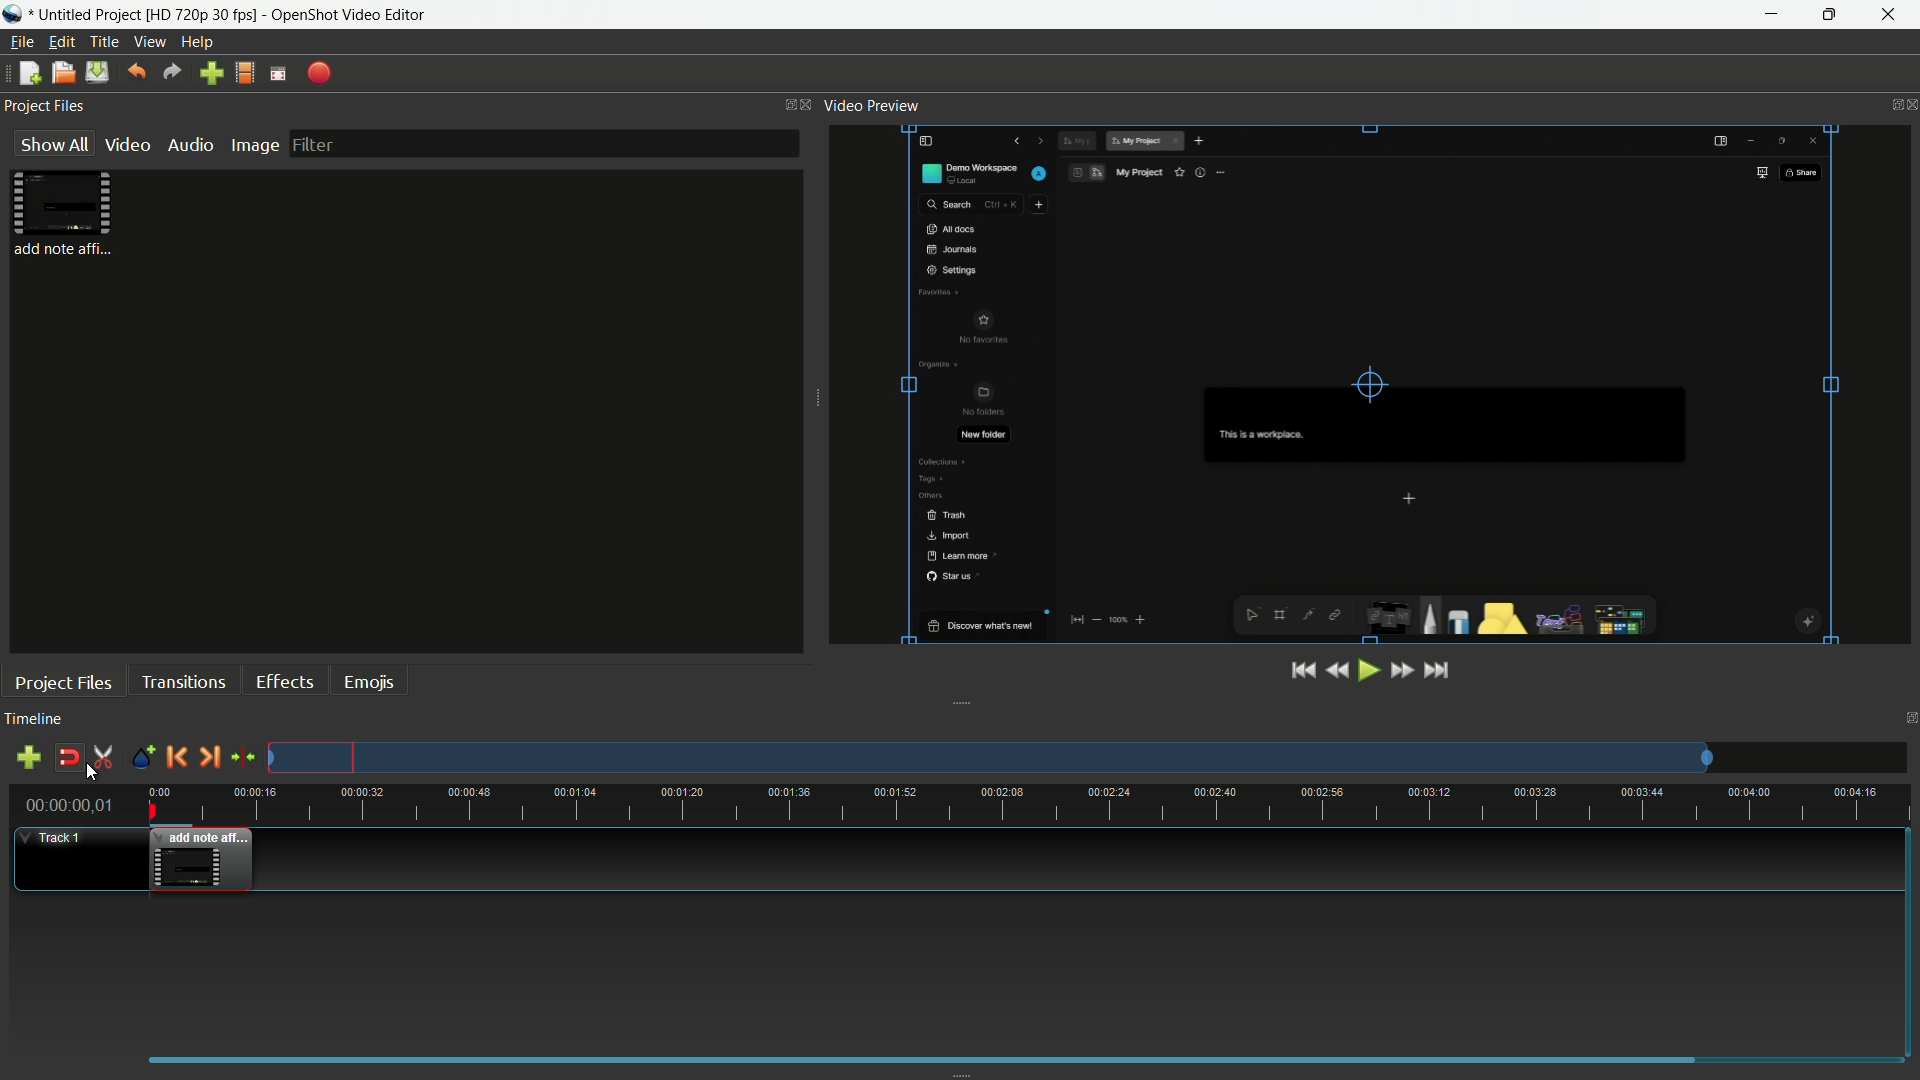  Describe the element at coordinates (1302, 671) in the screenshot. I see `jump to start` at that location.